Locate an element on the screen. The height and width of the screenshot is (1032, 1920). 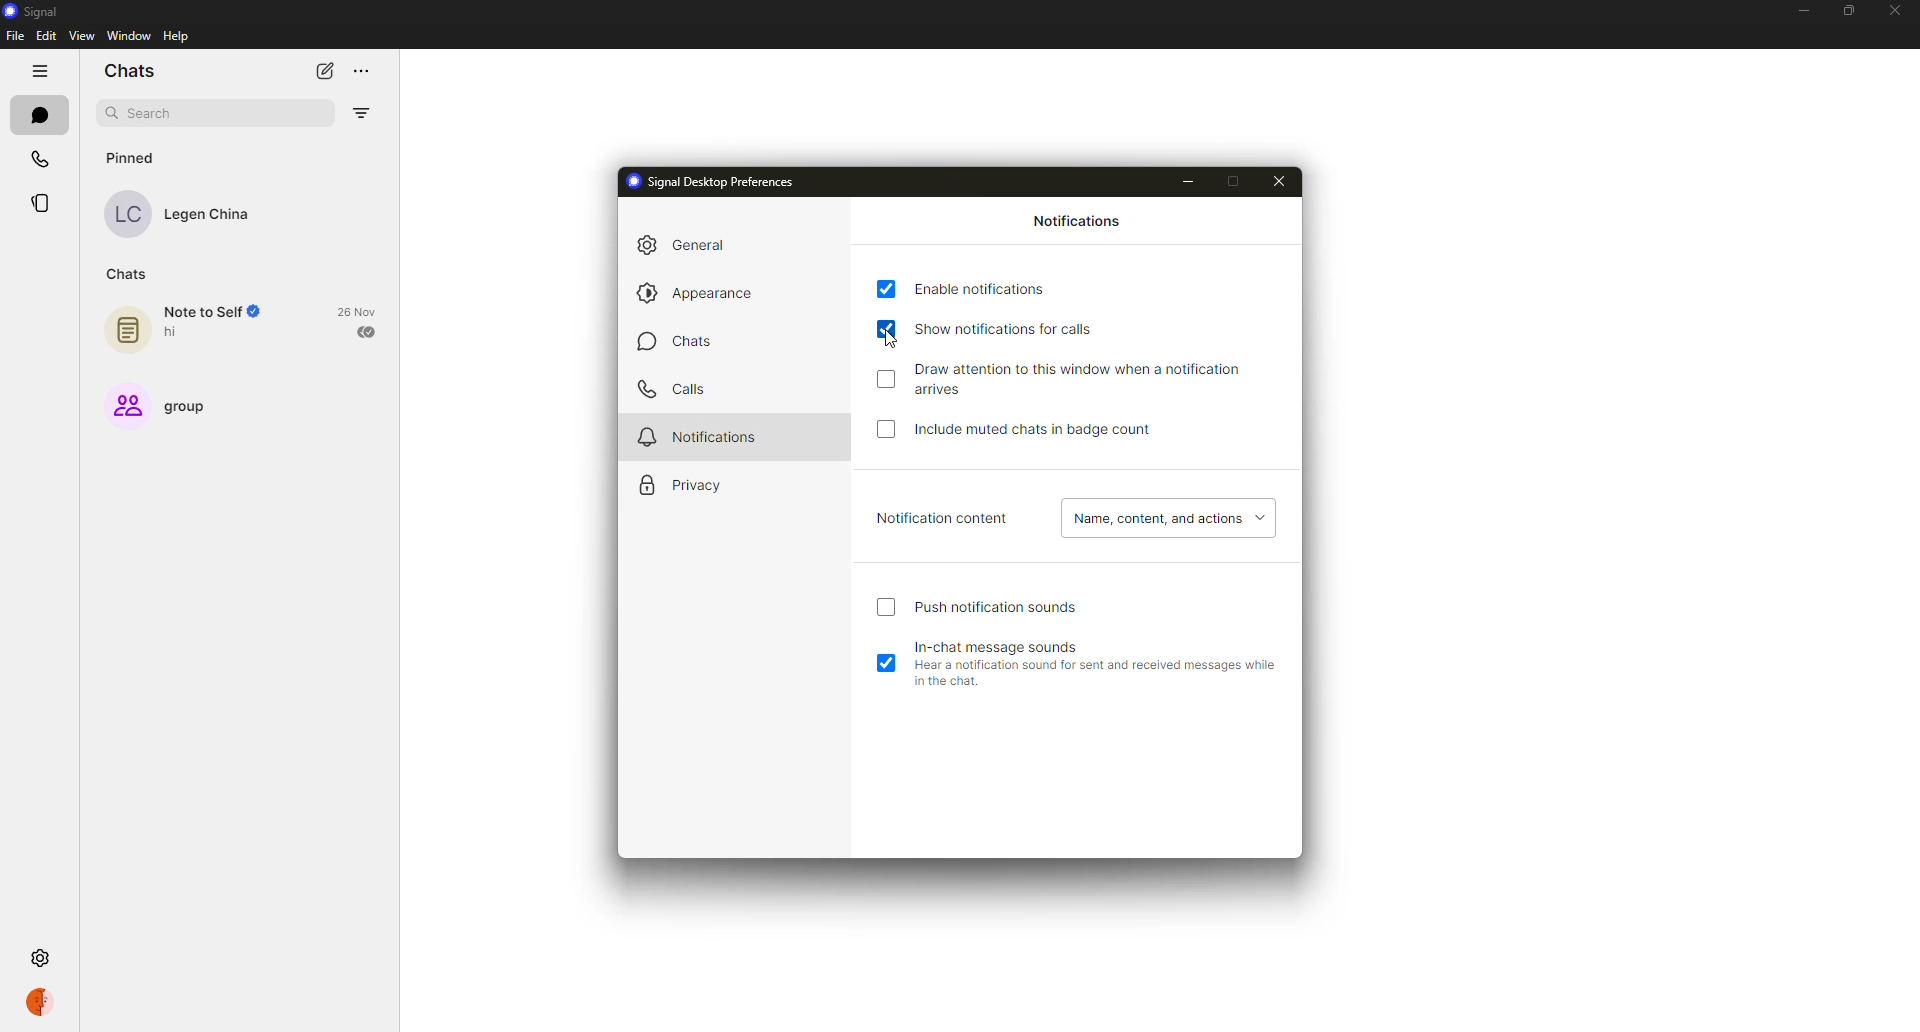
include muted chats in badge count is located at coordinates (1042, 431).